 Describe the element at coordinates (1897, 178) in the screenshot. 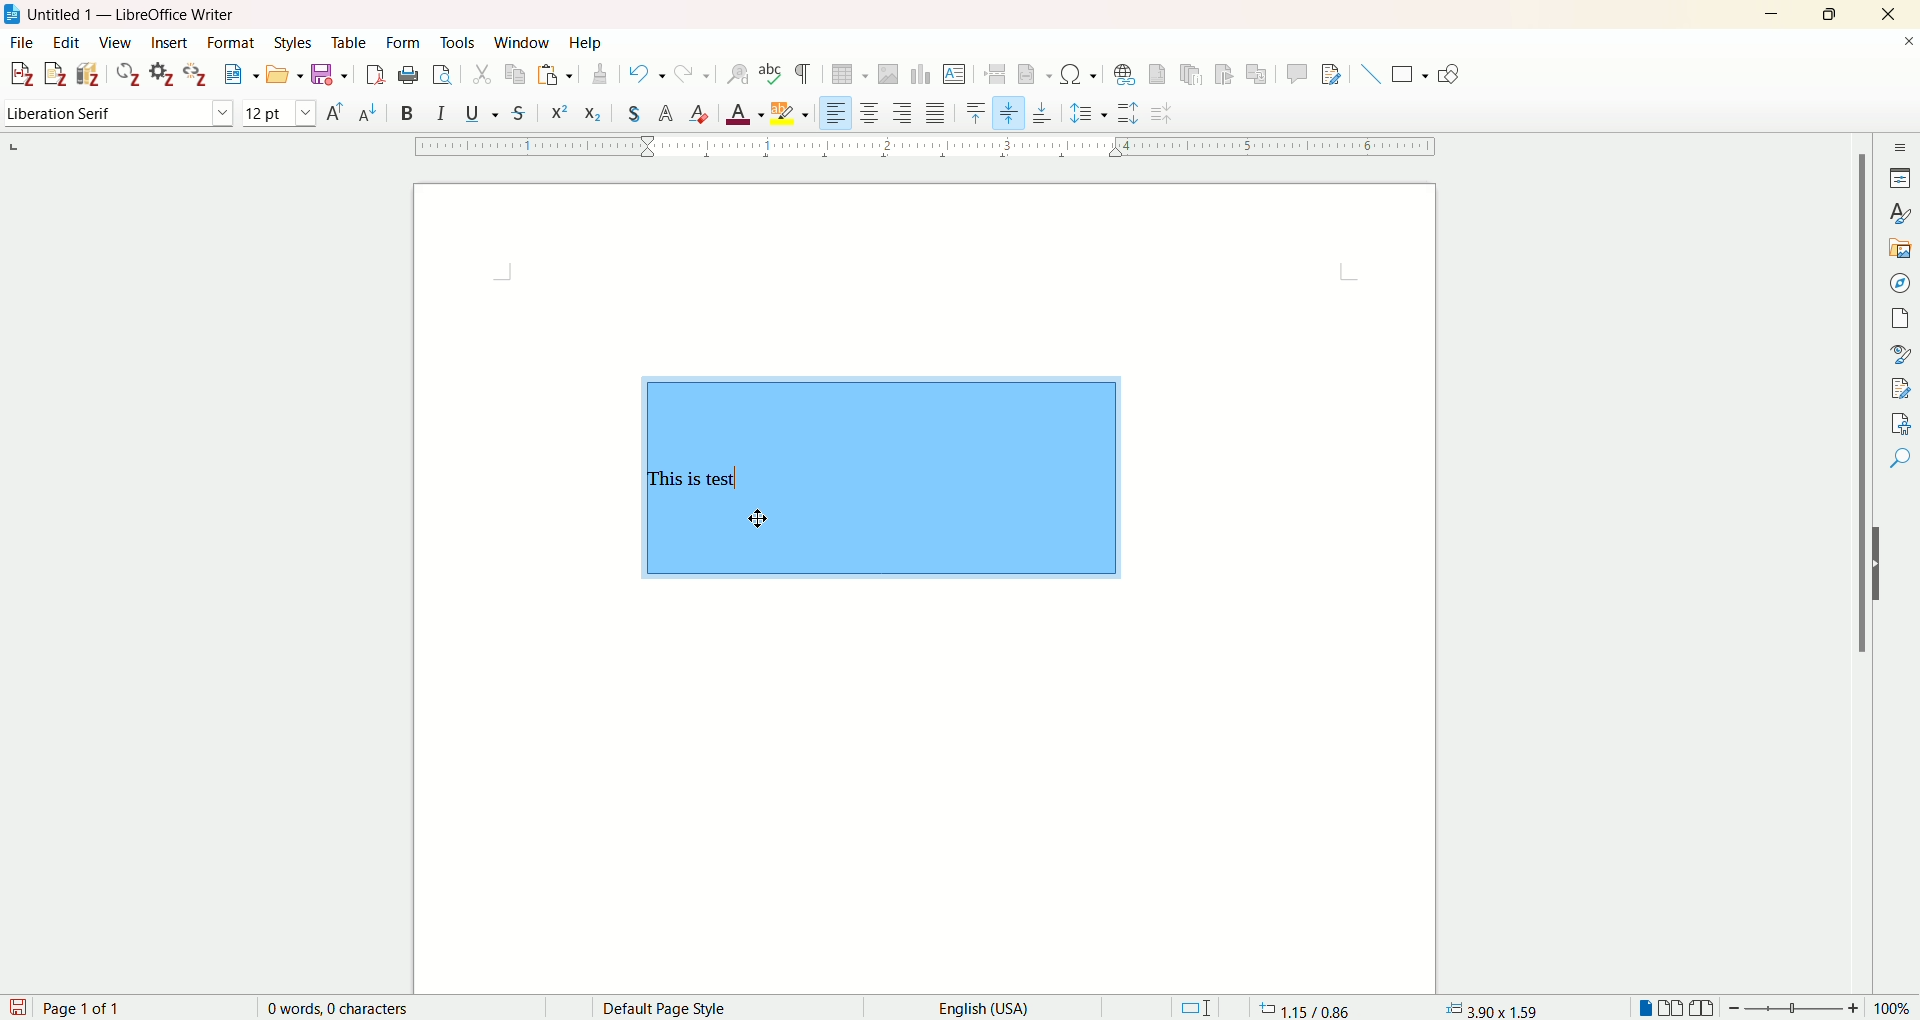

I see `properties` at that location.